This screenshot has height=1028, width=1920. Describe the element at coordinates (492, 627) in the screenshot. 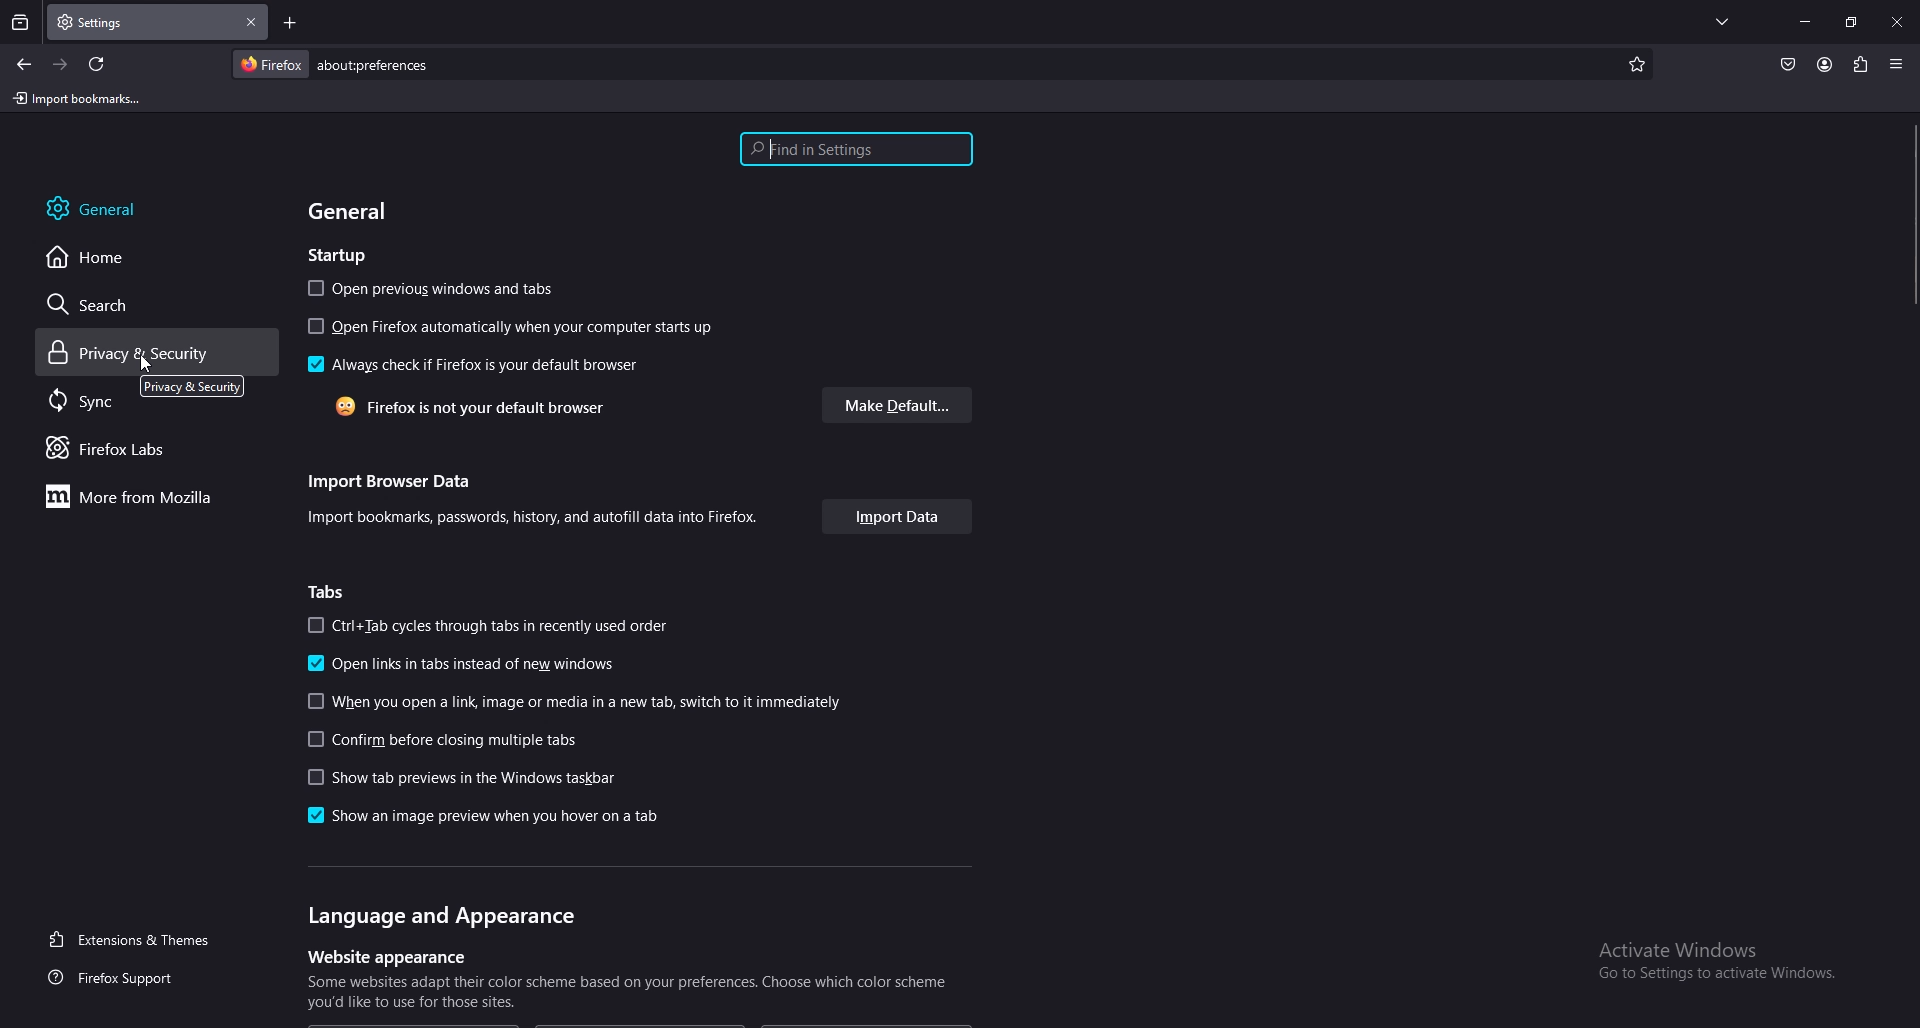

I see `ctrl+tab cycles through tabs` at that location.